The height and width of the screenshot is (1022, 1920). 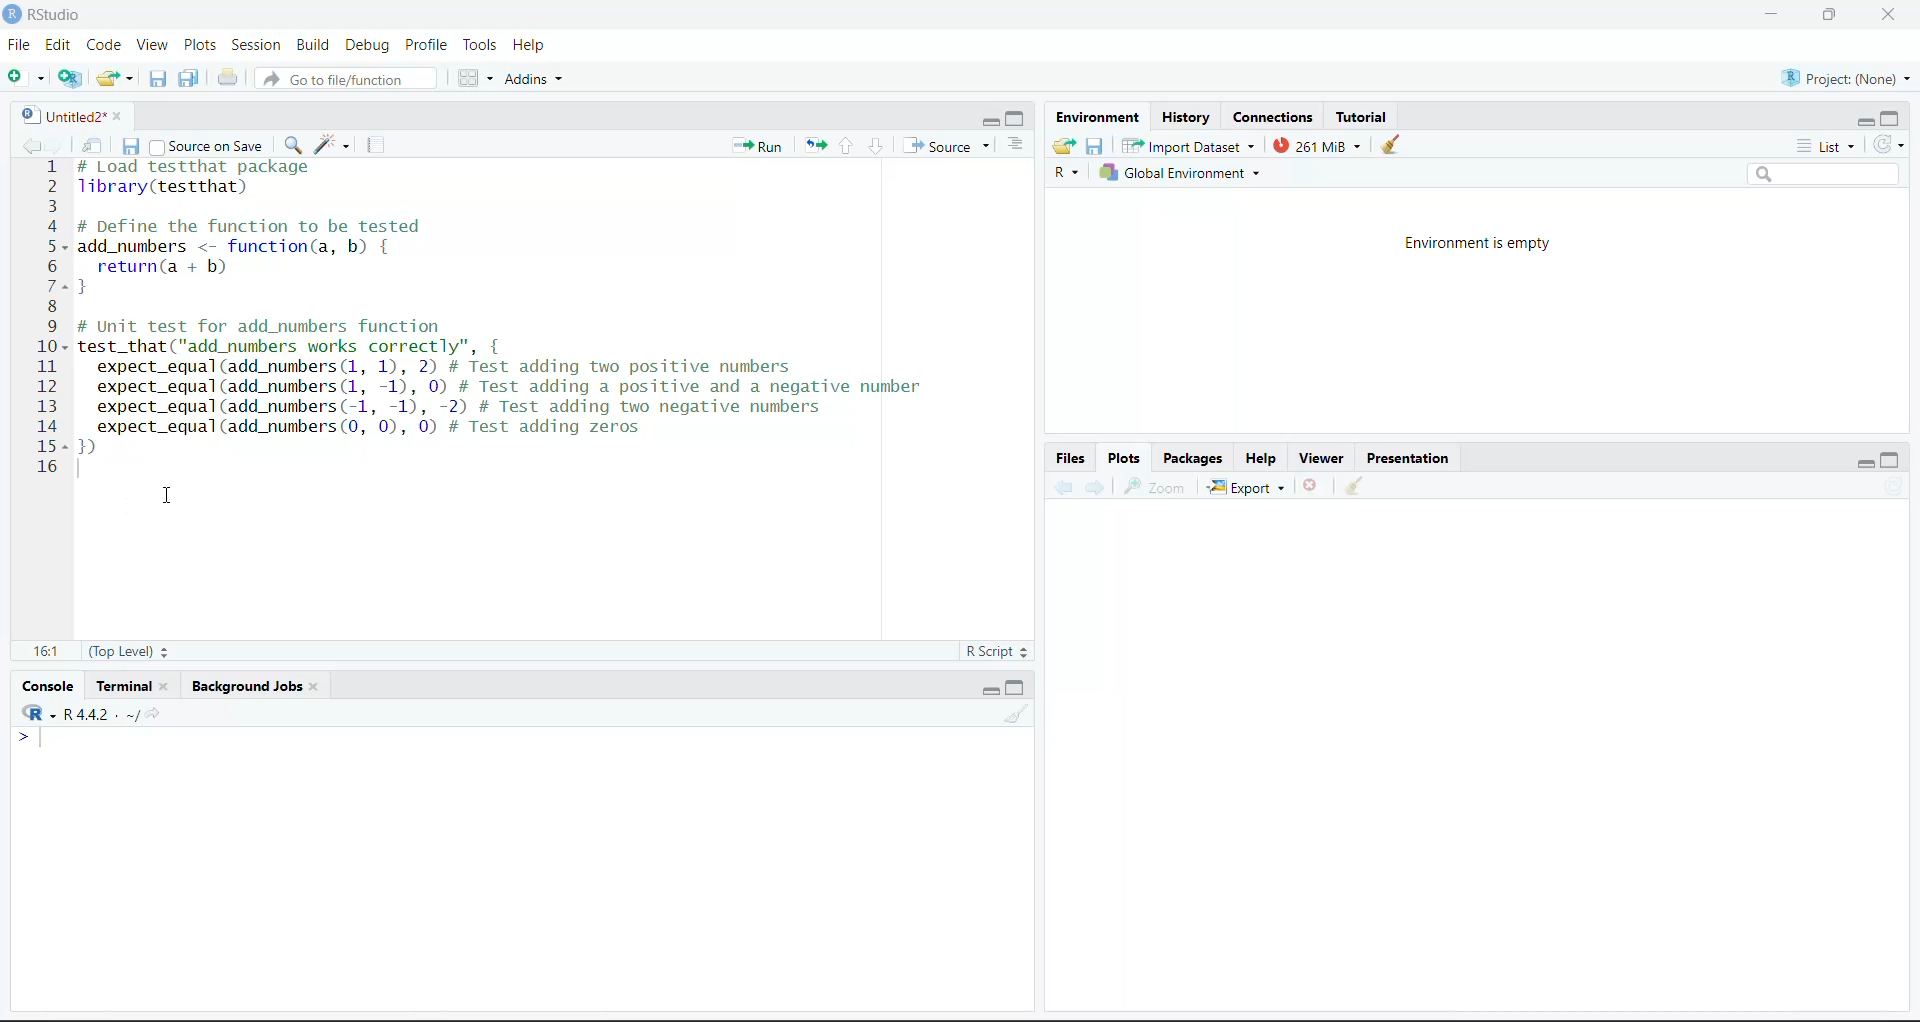 What do you see at coordinates (103, 45) in the screenshot?
I see `Code` at bounding box center [103, 45].